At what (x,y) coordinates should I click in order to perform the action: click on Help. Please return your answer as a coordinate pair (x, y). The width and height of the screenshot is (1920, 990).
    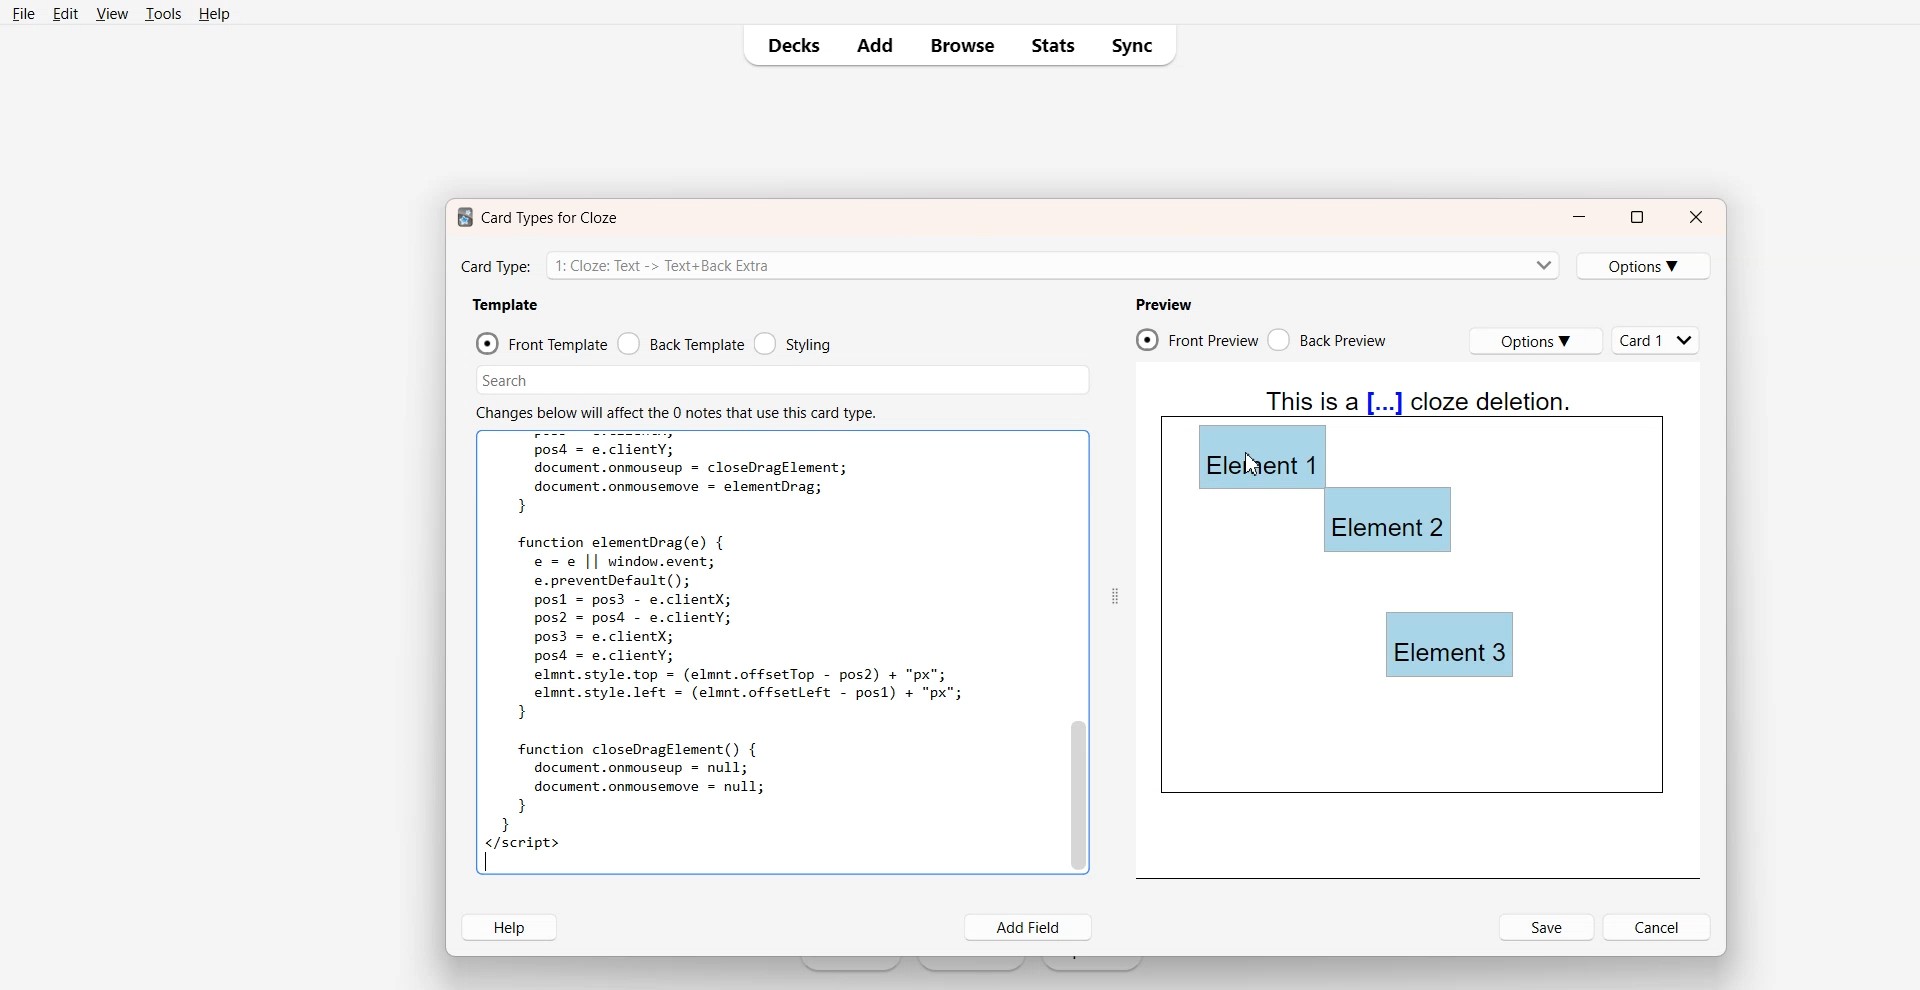
    Looking at the image, I should click on (213, 13).